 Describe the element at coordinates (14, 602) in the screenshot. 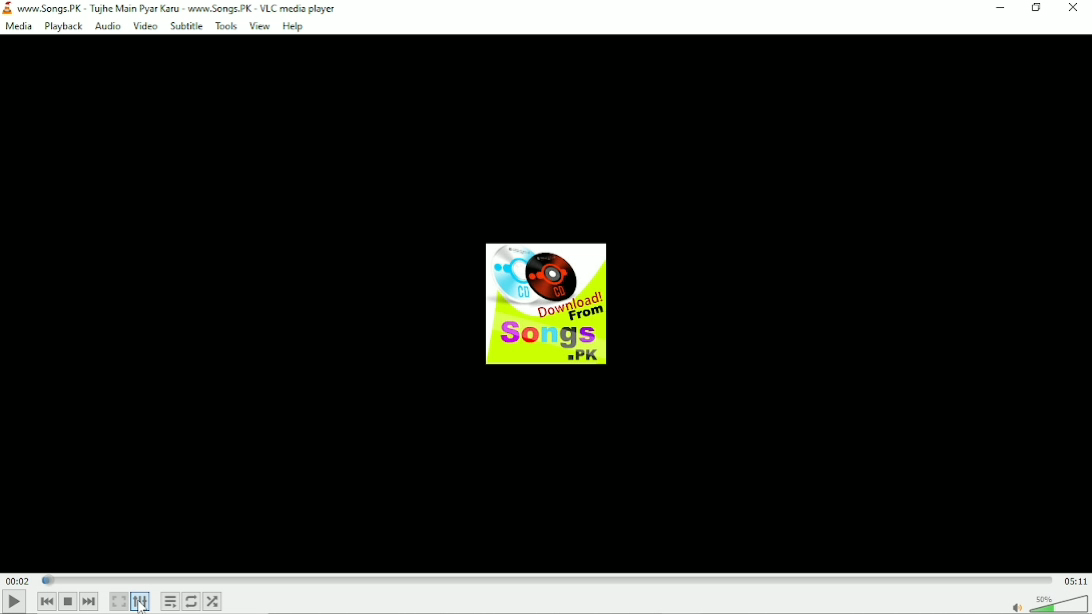

I see `Play` at that location.